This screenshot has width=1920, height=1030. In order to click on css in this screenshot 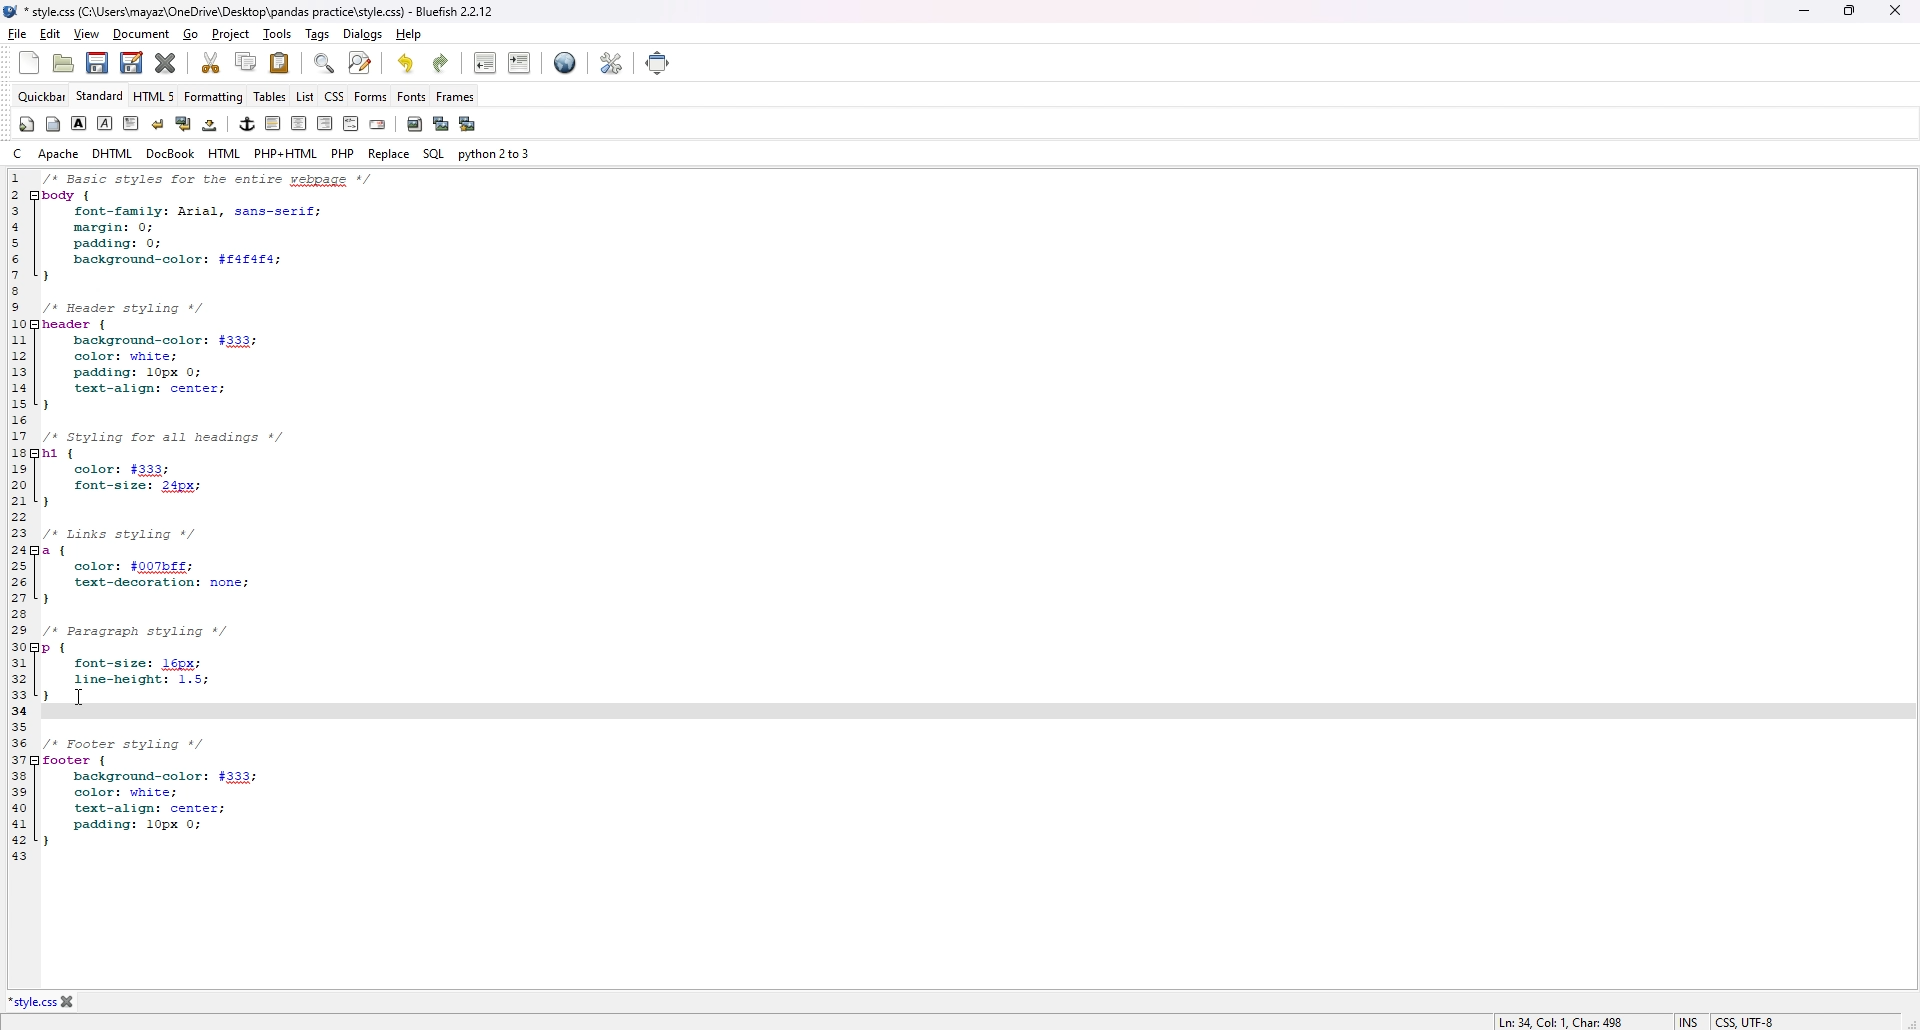, I will do `click(336, 96)`.